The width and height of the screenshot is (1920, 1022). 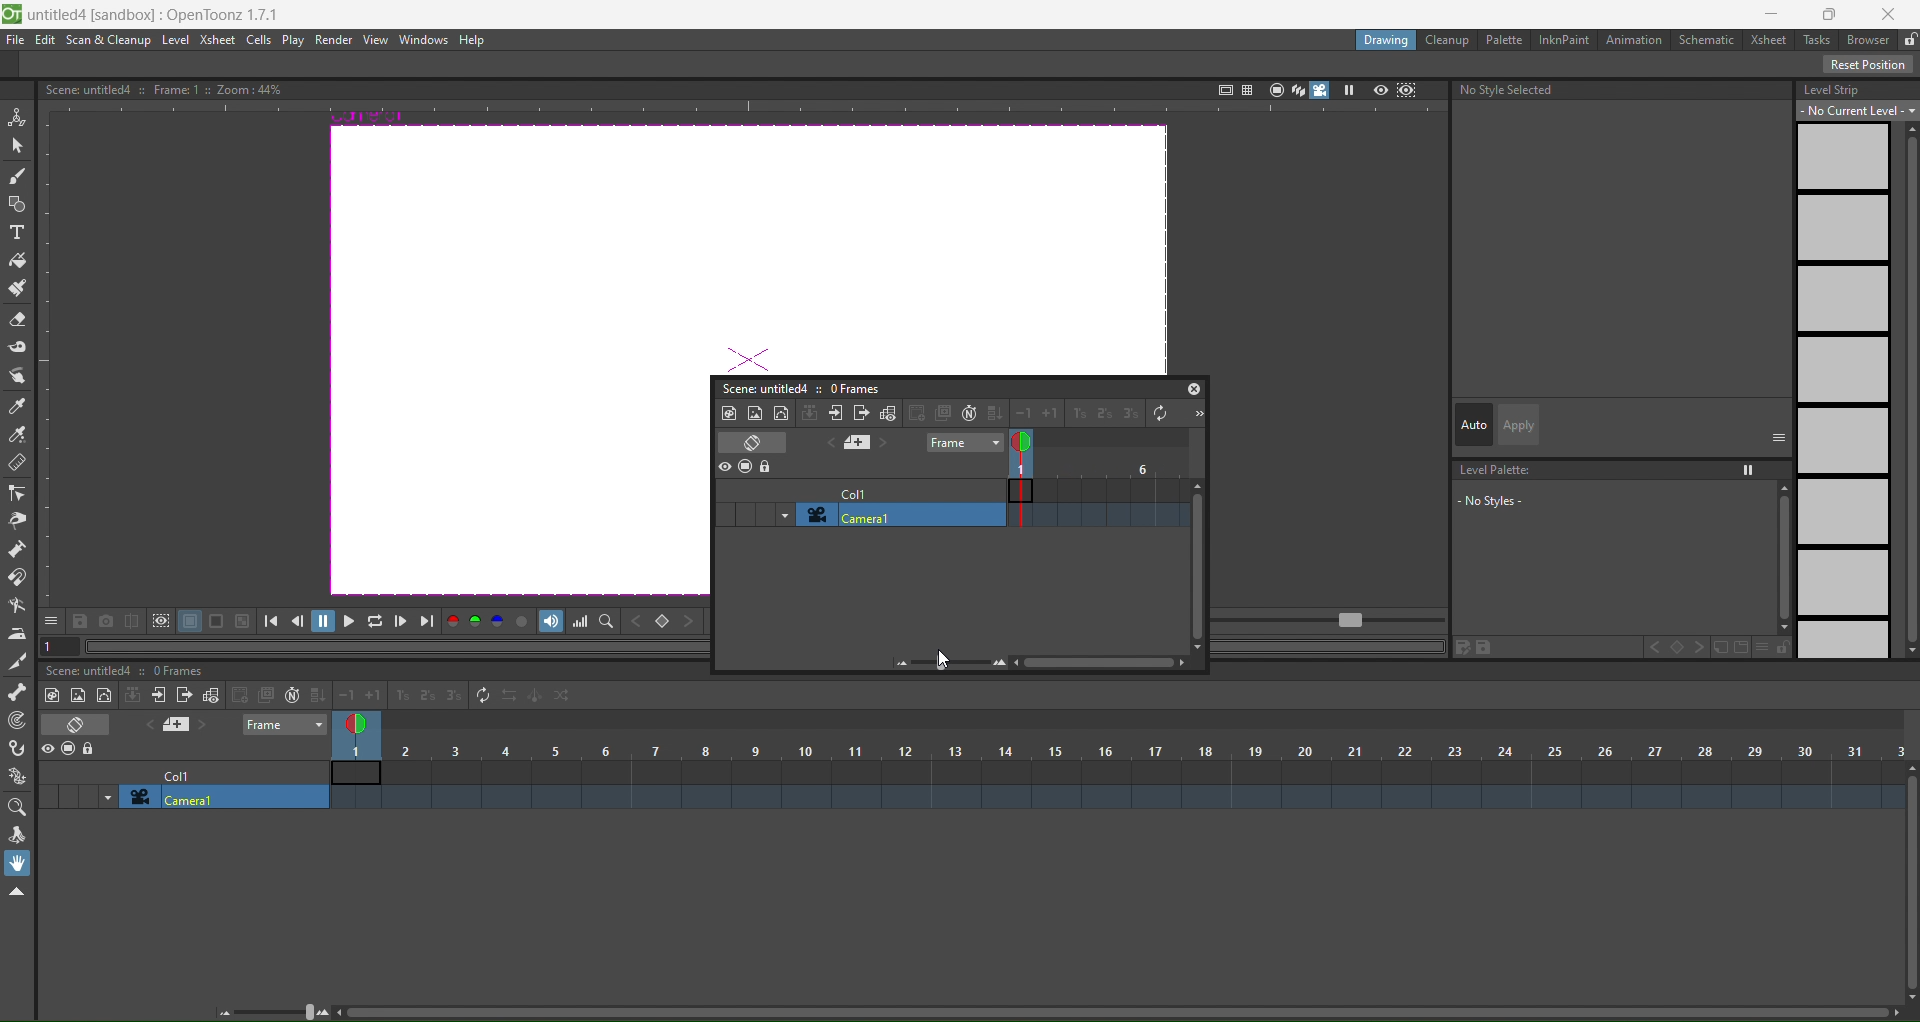 I want to click on hand tool, so click(x=21, y=863).